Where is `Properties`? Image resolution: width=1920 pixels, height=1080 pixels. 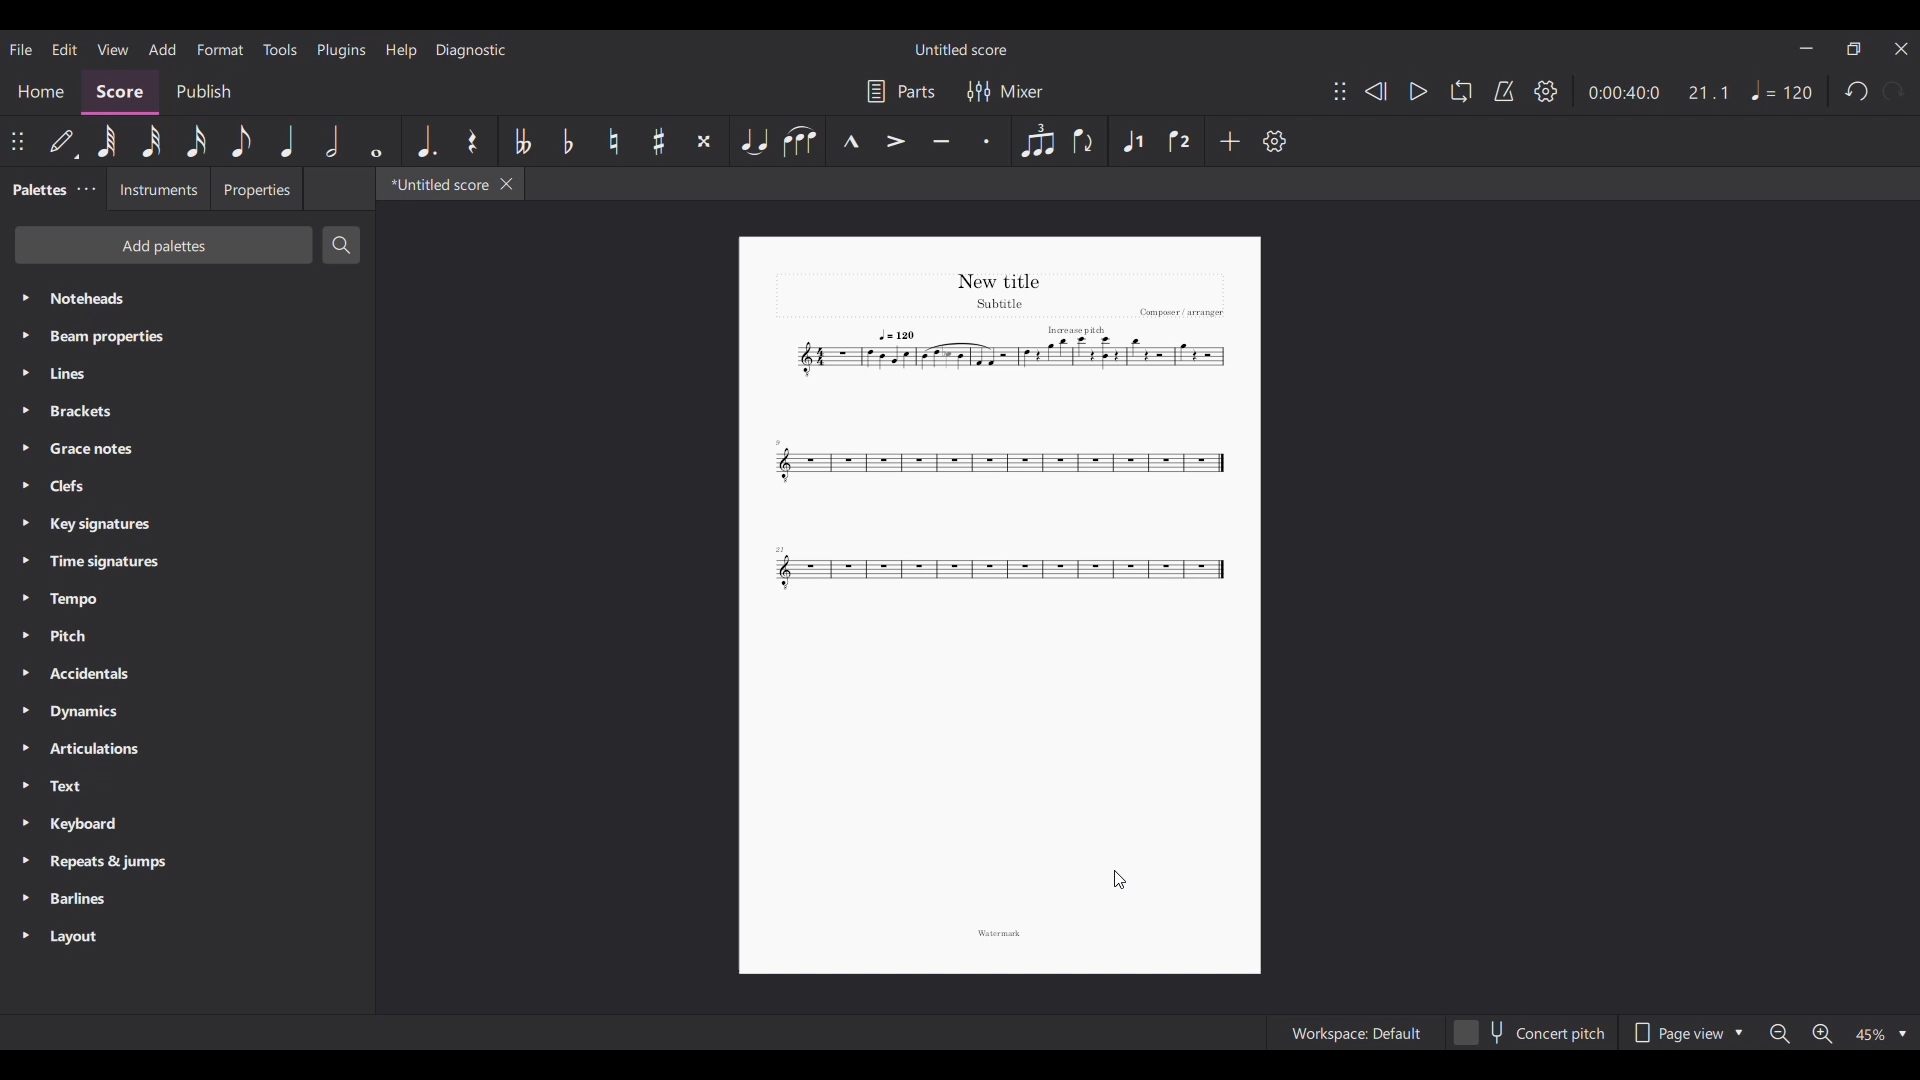
Properties is located at coordinates (256, 189).